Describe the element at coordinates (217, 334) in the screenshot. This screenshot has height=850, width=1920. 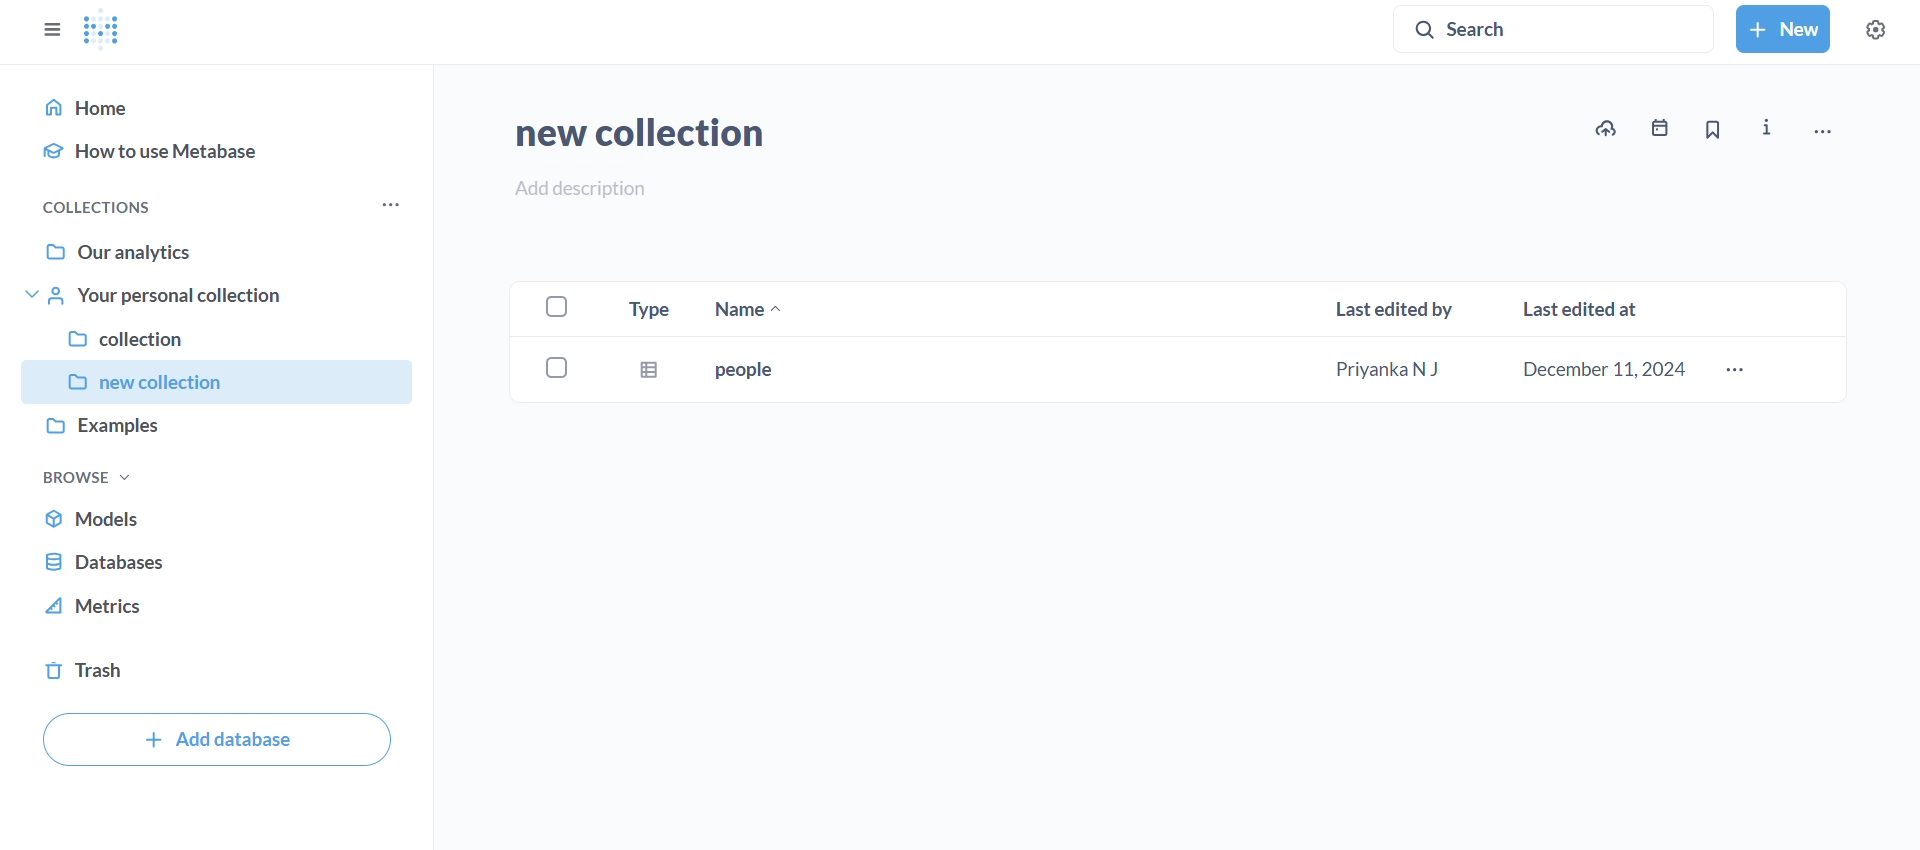
I see `collection` at that location.